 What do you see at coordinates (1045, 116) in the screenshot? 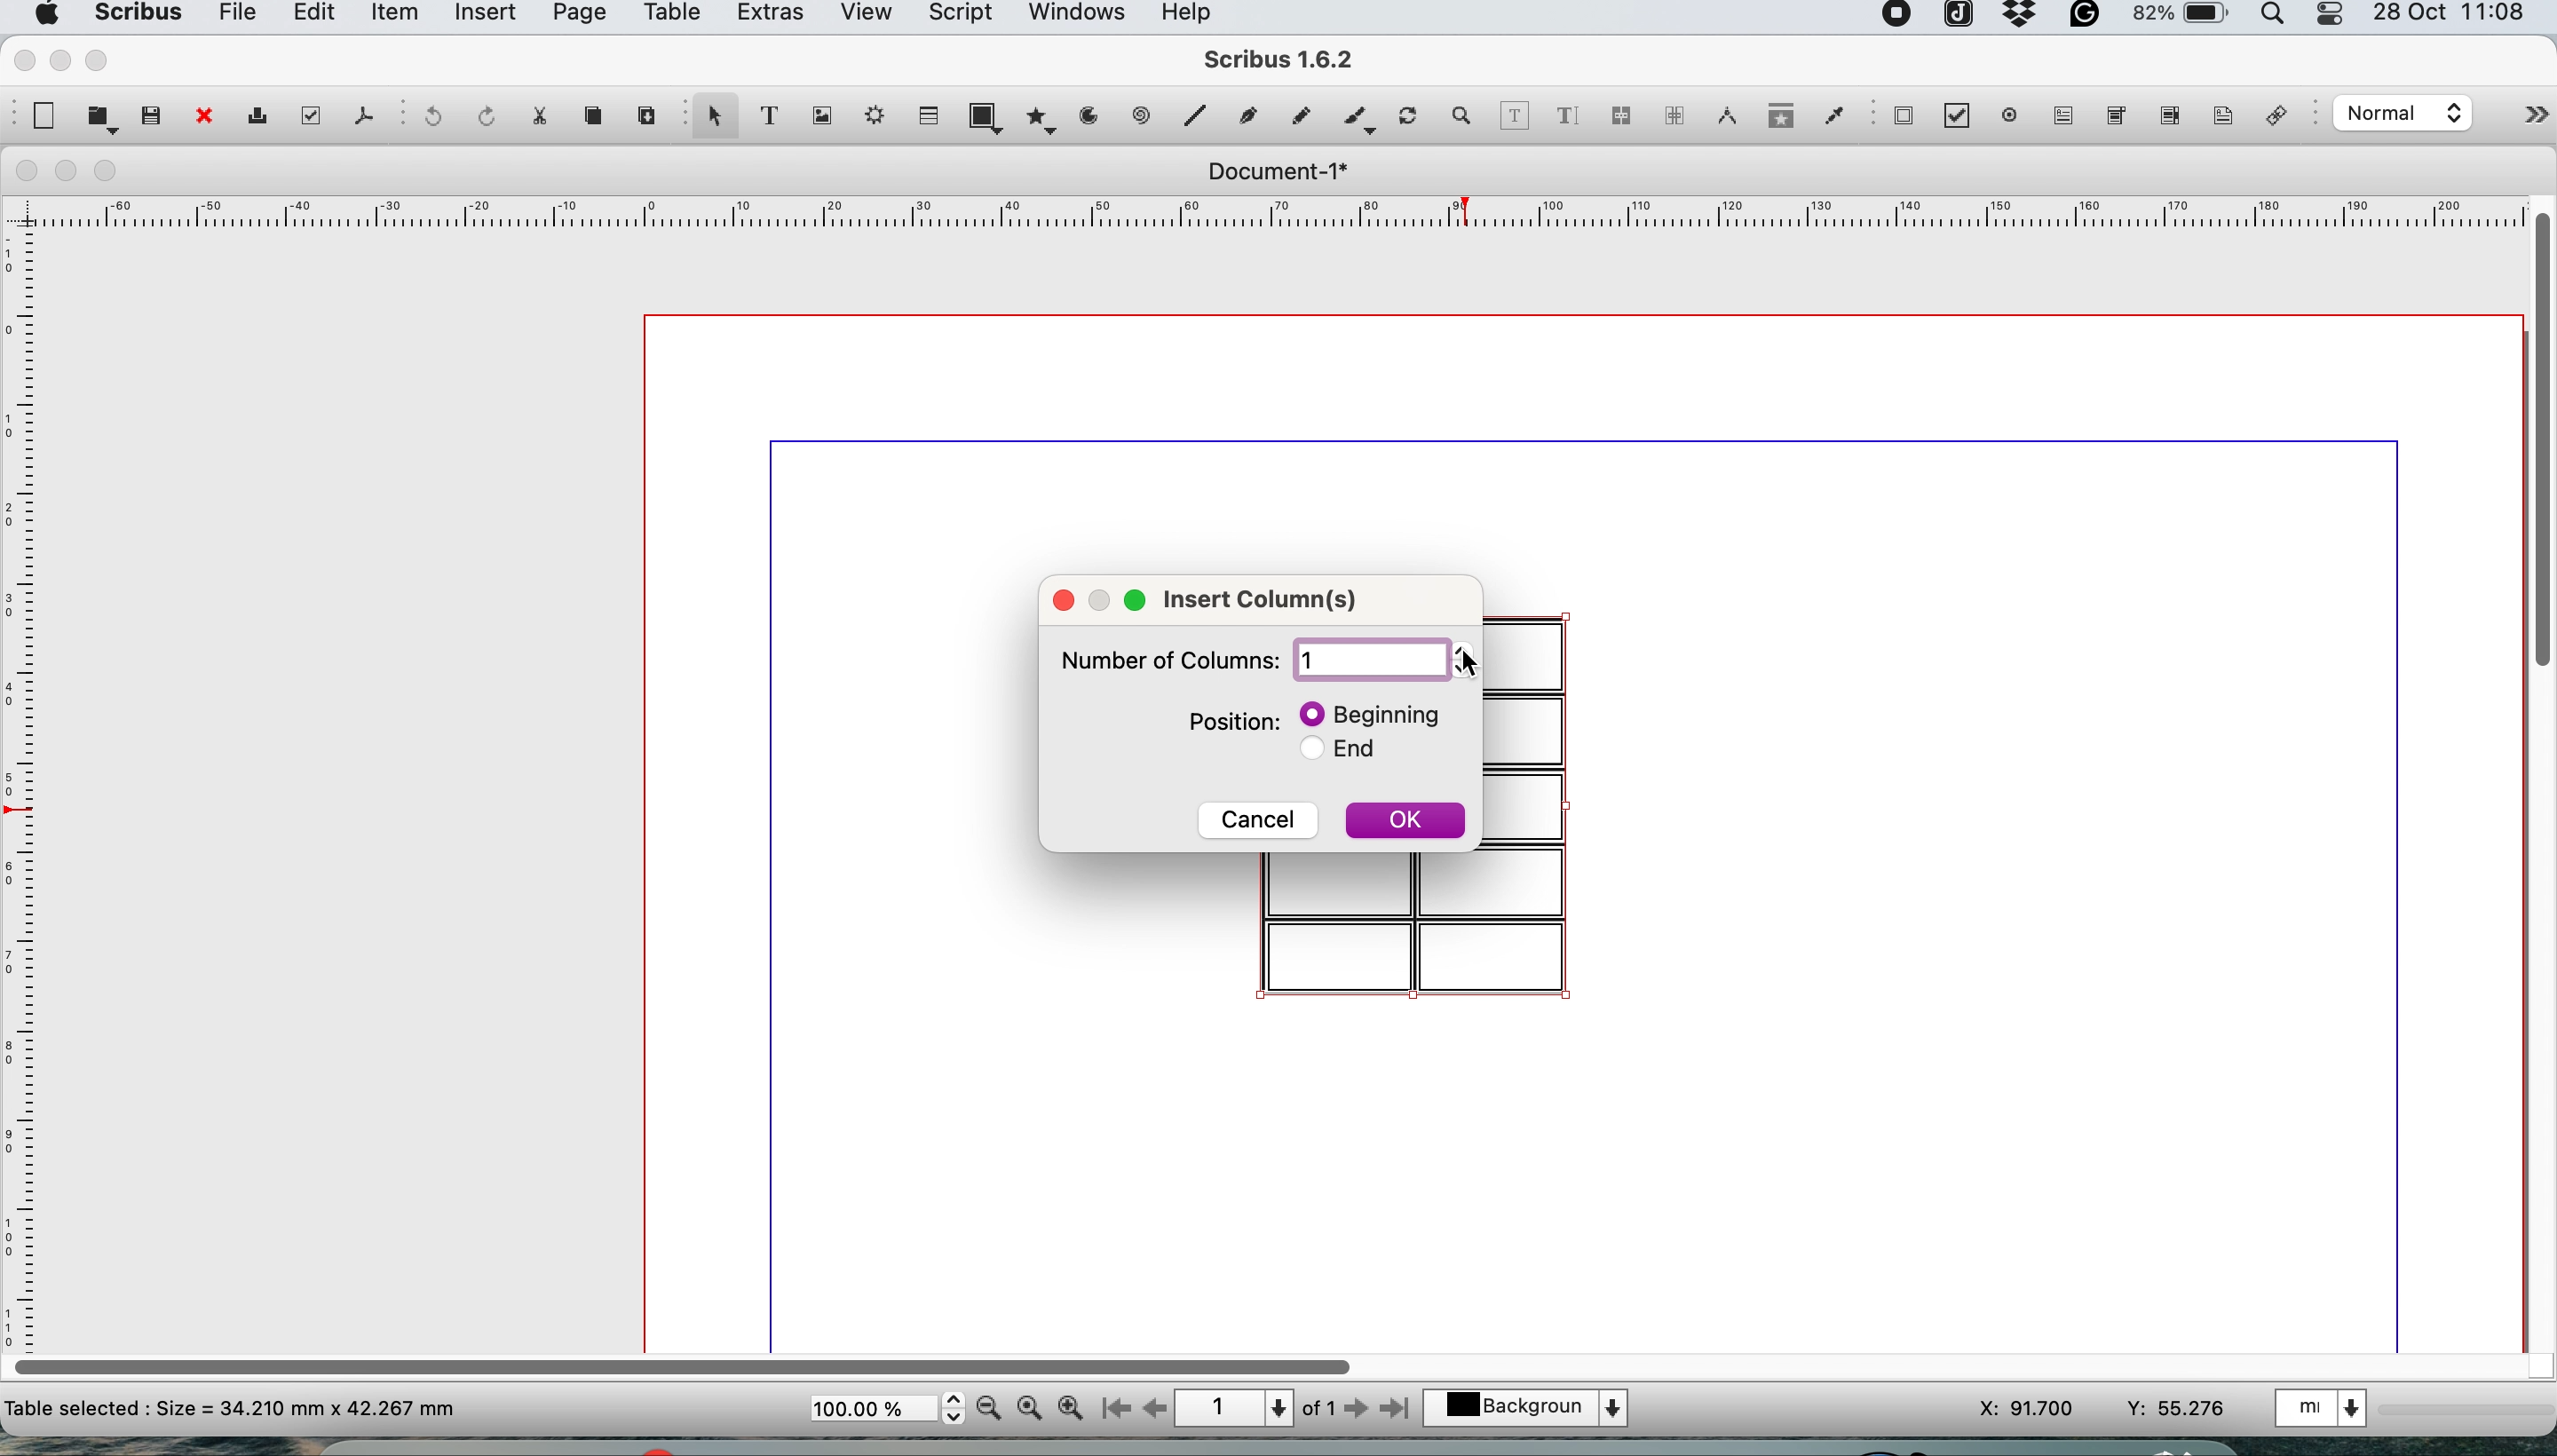
I see `polygon` at bounding box center [1045, 116].